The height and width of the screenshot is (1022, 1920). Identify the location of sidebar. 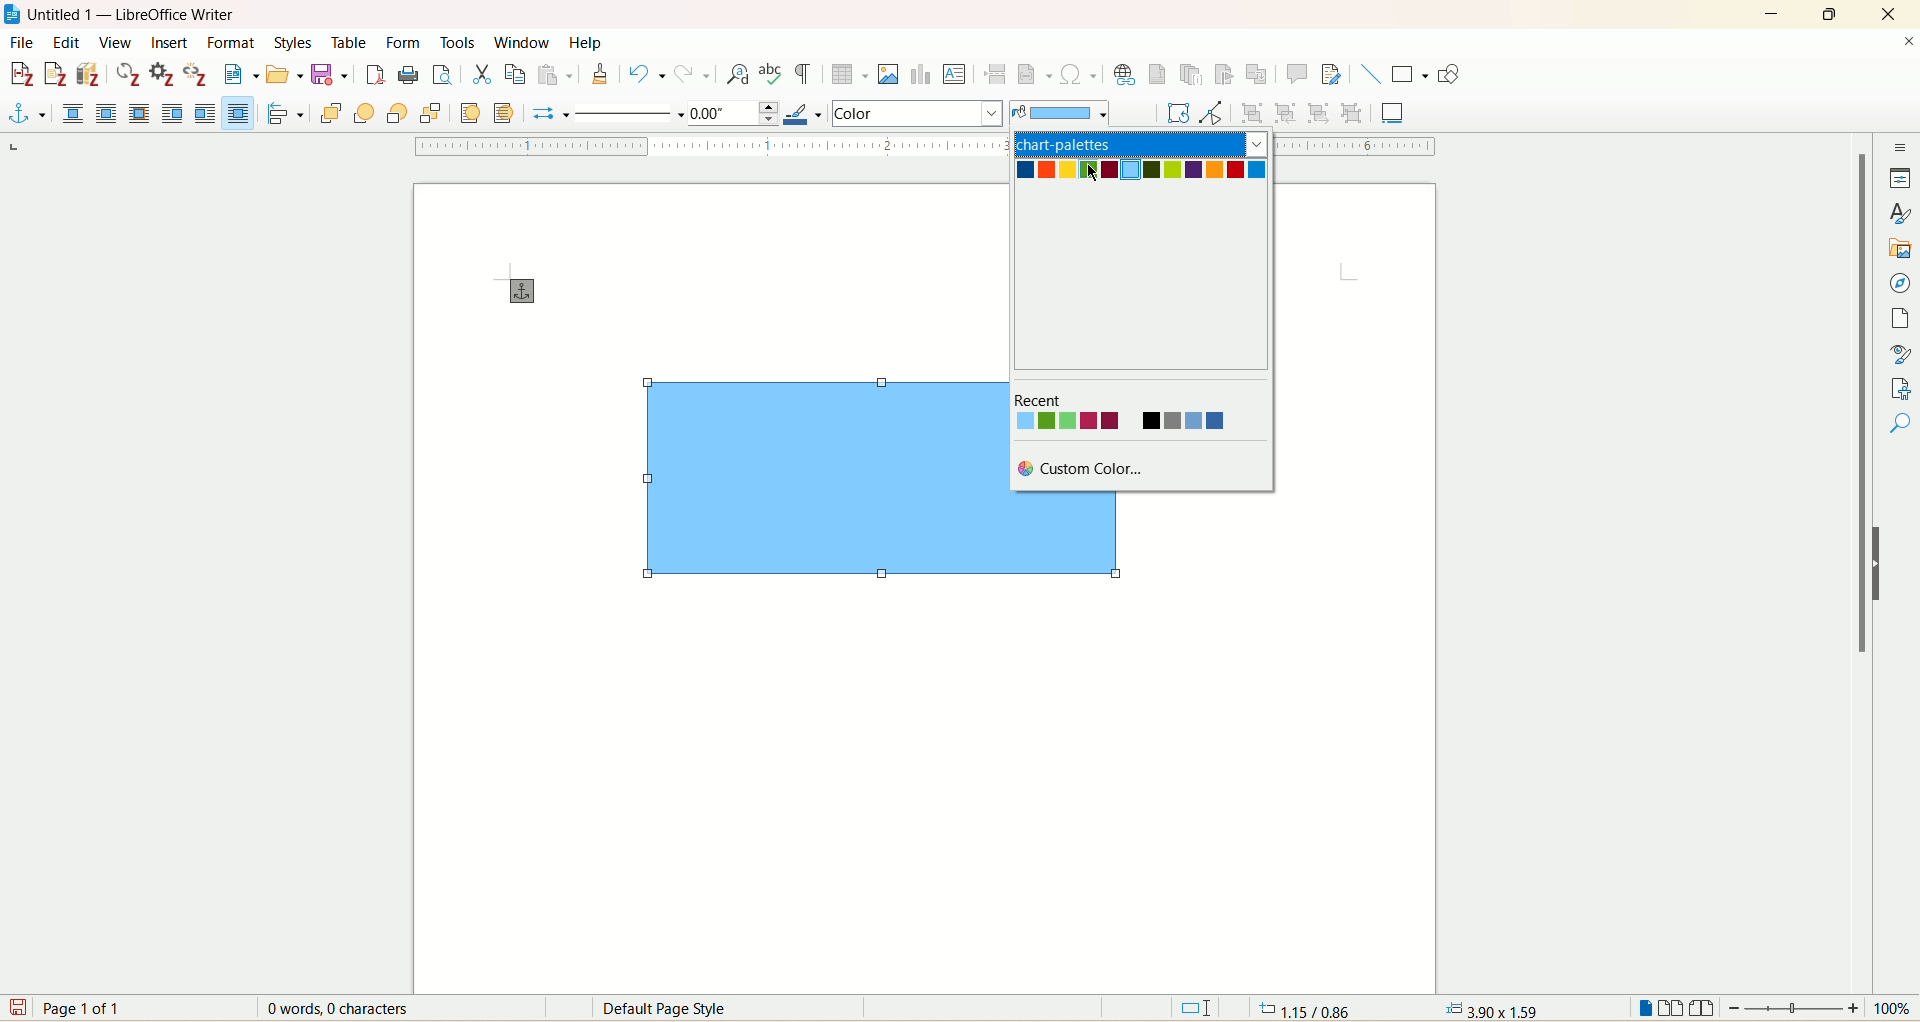
(1903, 150).